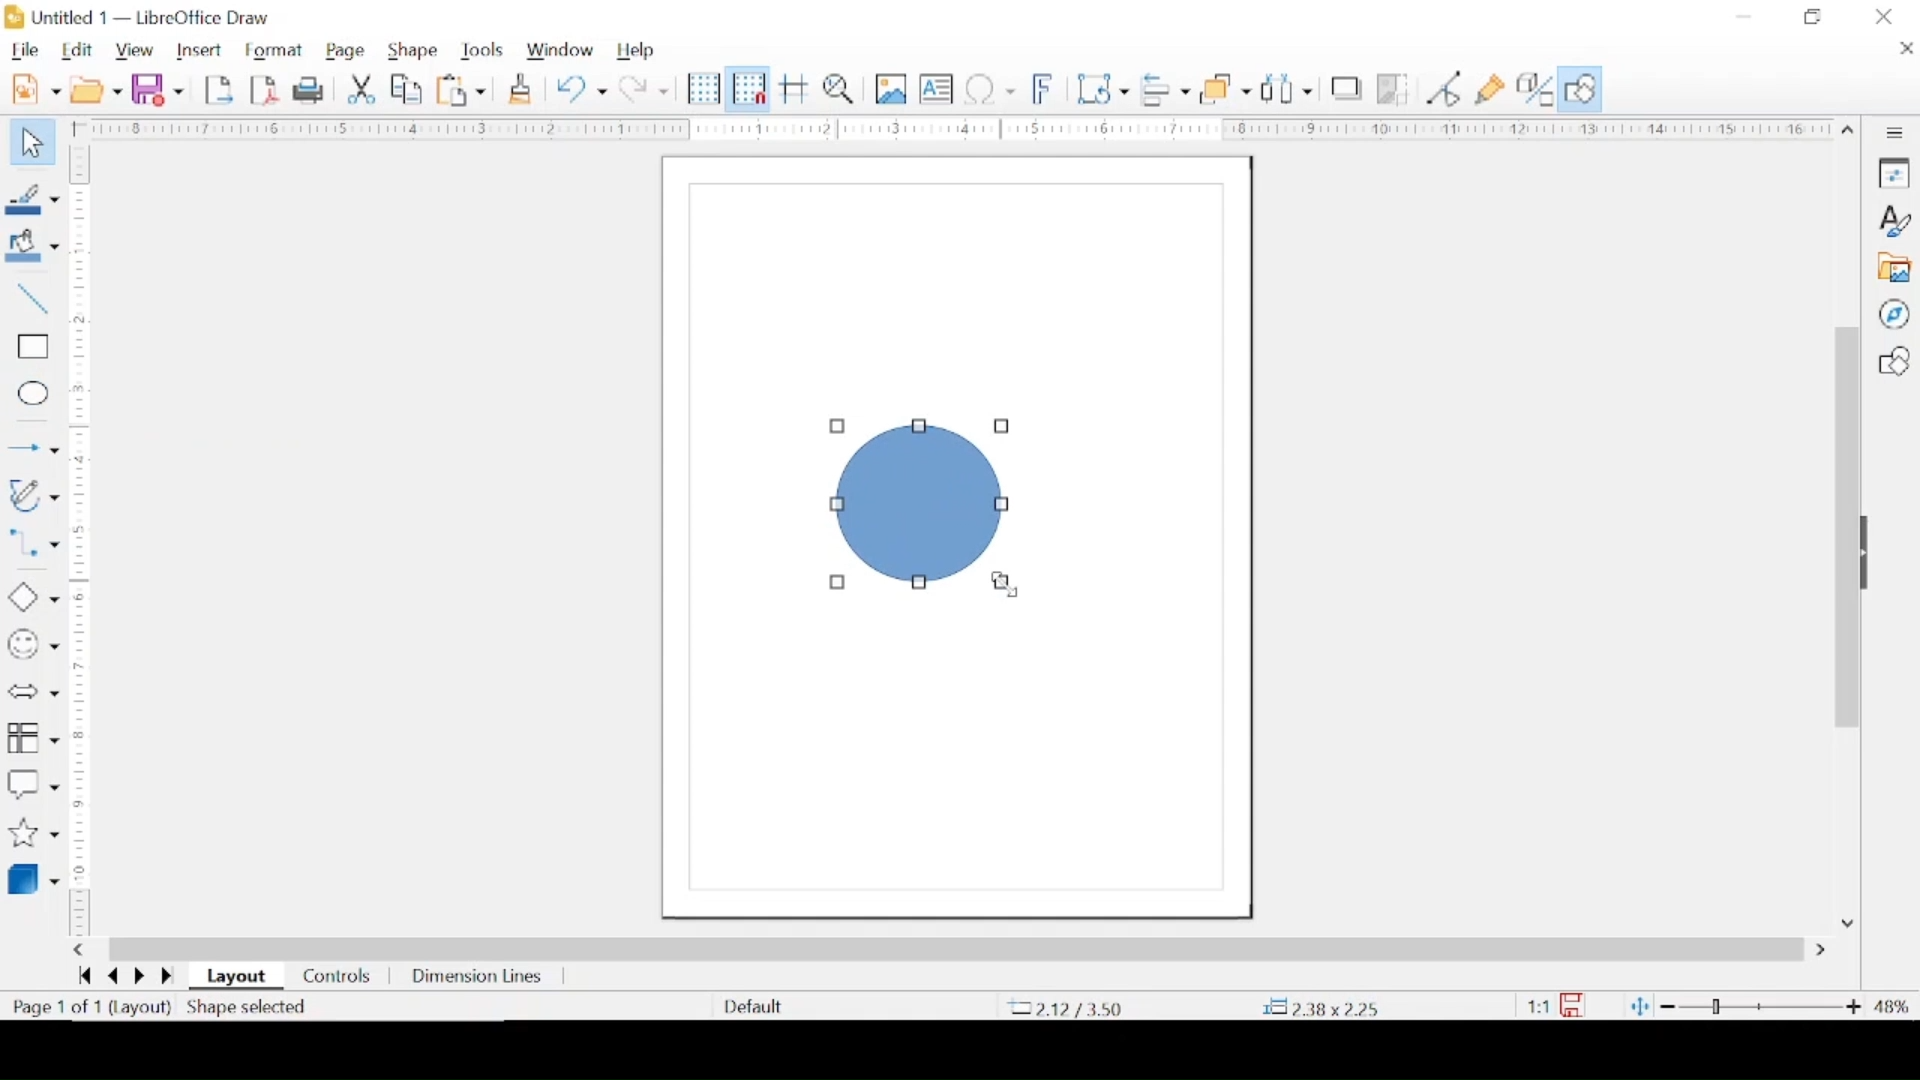 Image resolution: width=1920 pixels, height=1080 pixels. Describe the element at coordinates (1896, 220) in the screenshot. I see `styles` at that location.